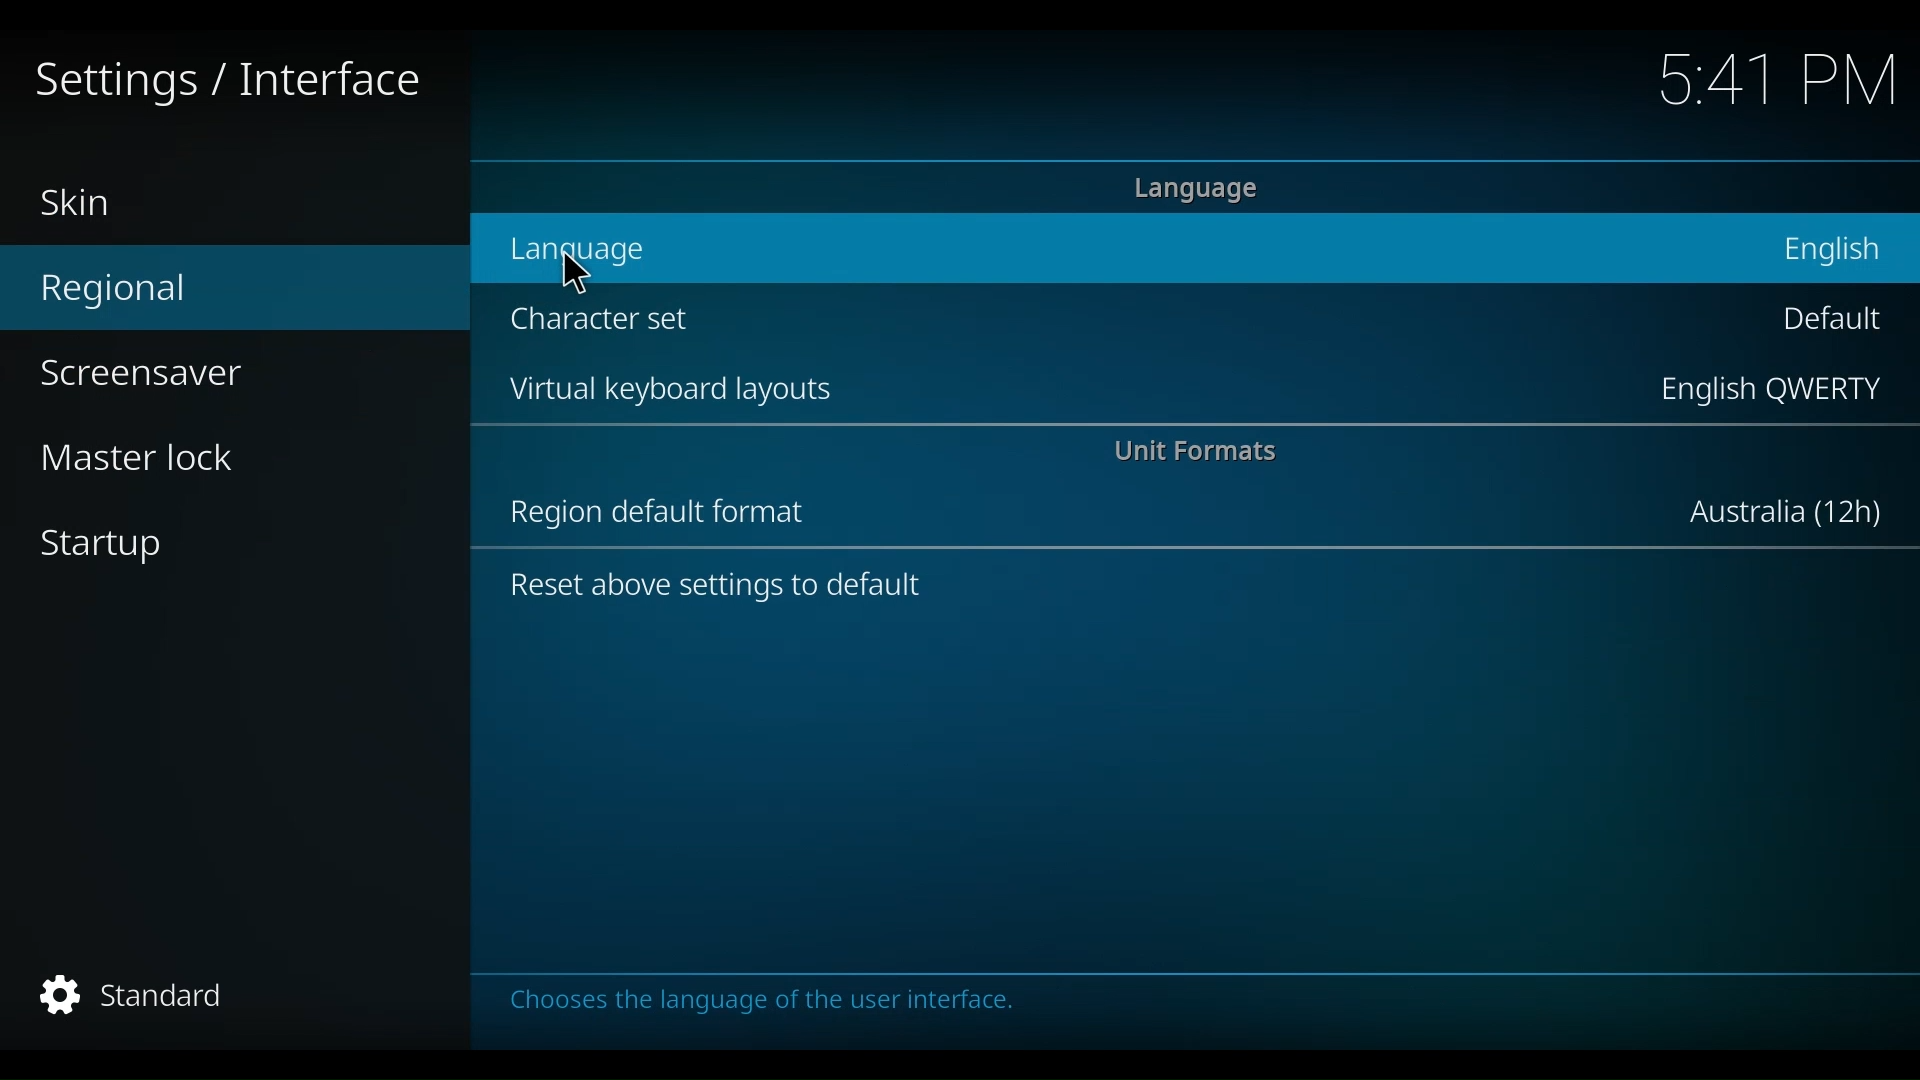 Image resolution: width=1920 pixels, height=1080 pixels. I want to click on Language, so click(1208, 188).